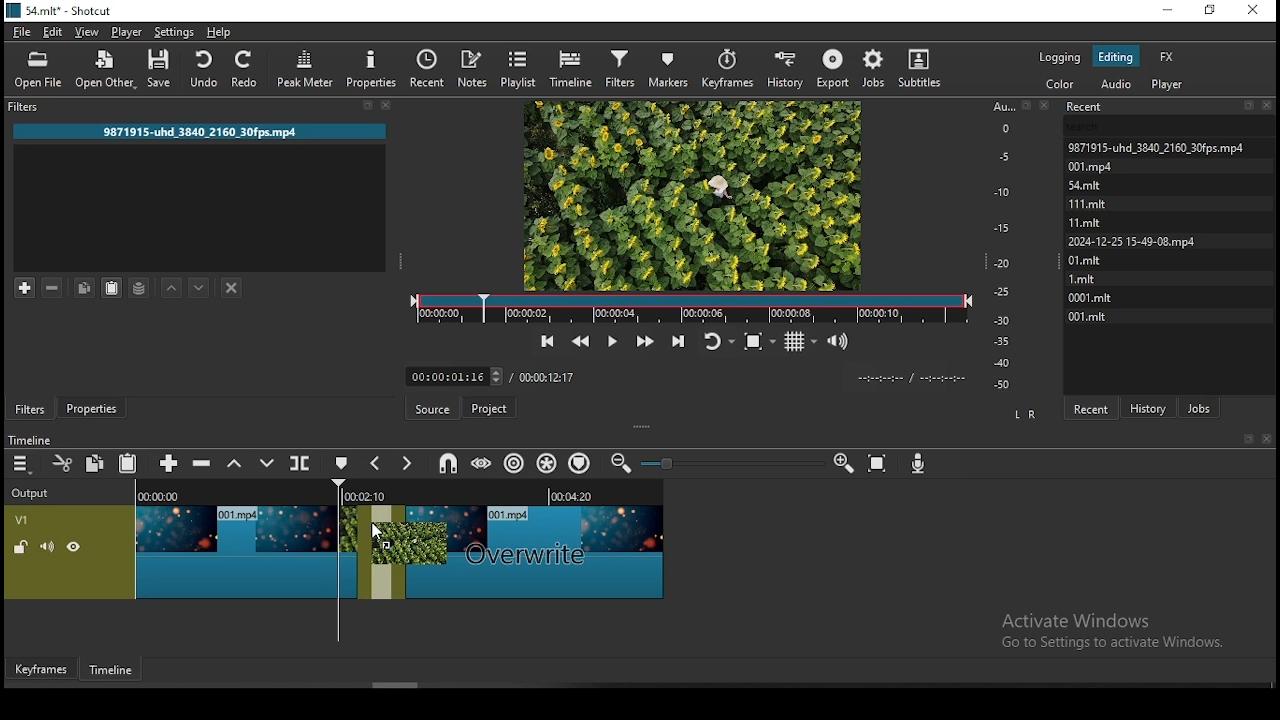 This screenshot has height=720, width=1280. I want to click on save, so click(162, 70).